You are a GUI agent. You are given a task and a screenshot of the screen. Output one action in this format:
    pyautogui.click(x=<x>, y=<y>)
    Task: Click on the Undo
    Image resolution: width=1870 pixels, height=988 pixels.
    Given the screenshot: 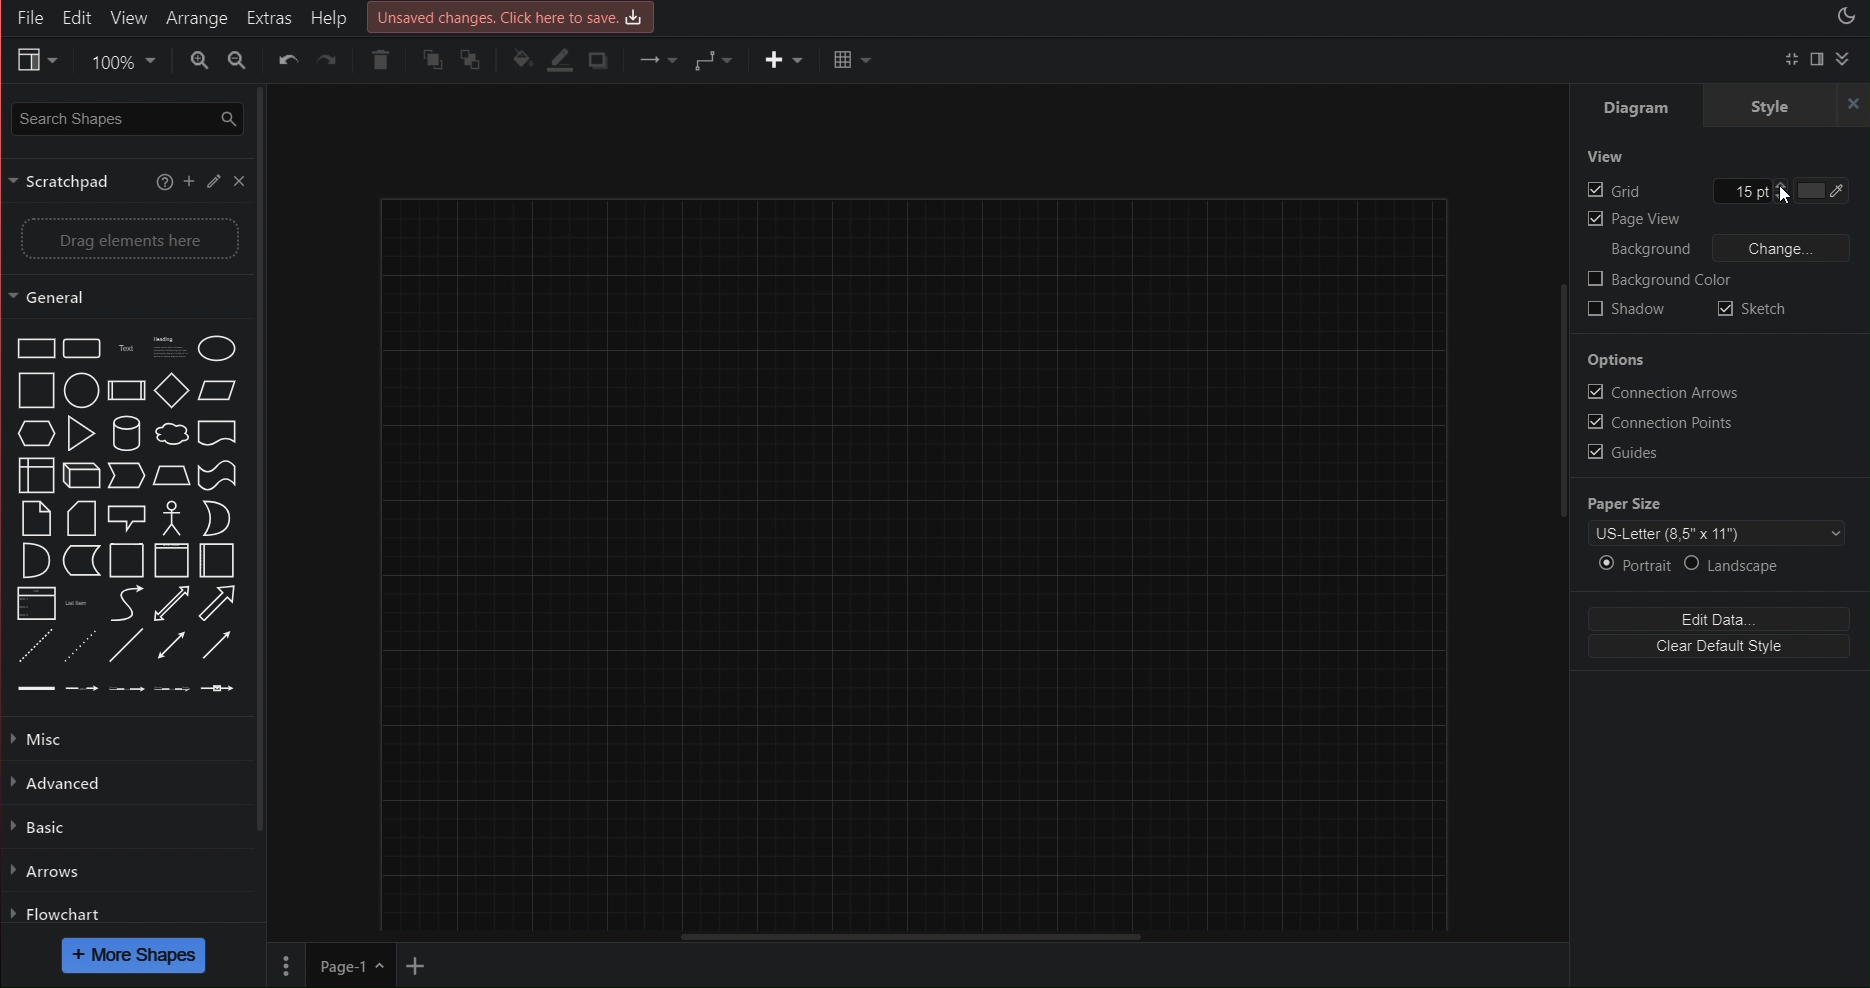 What is the action you would take?
    pyautogui.click(x=288, y=64)
    